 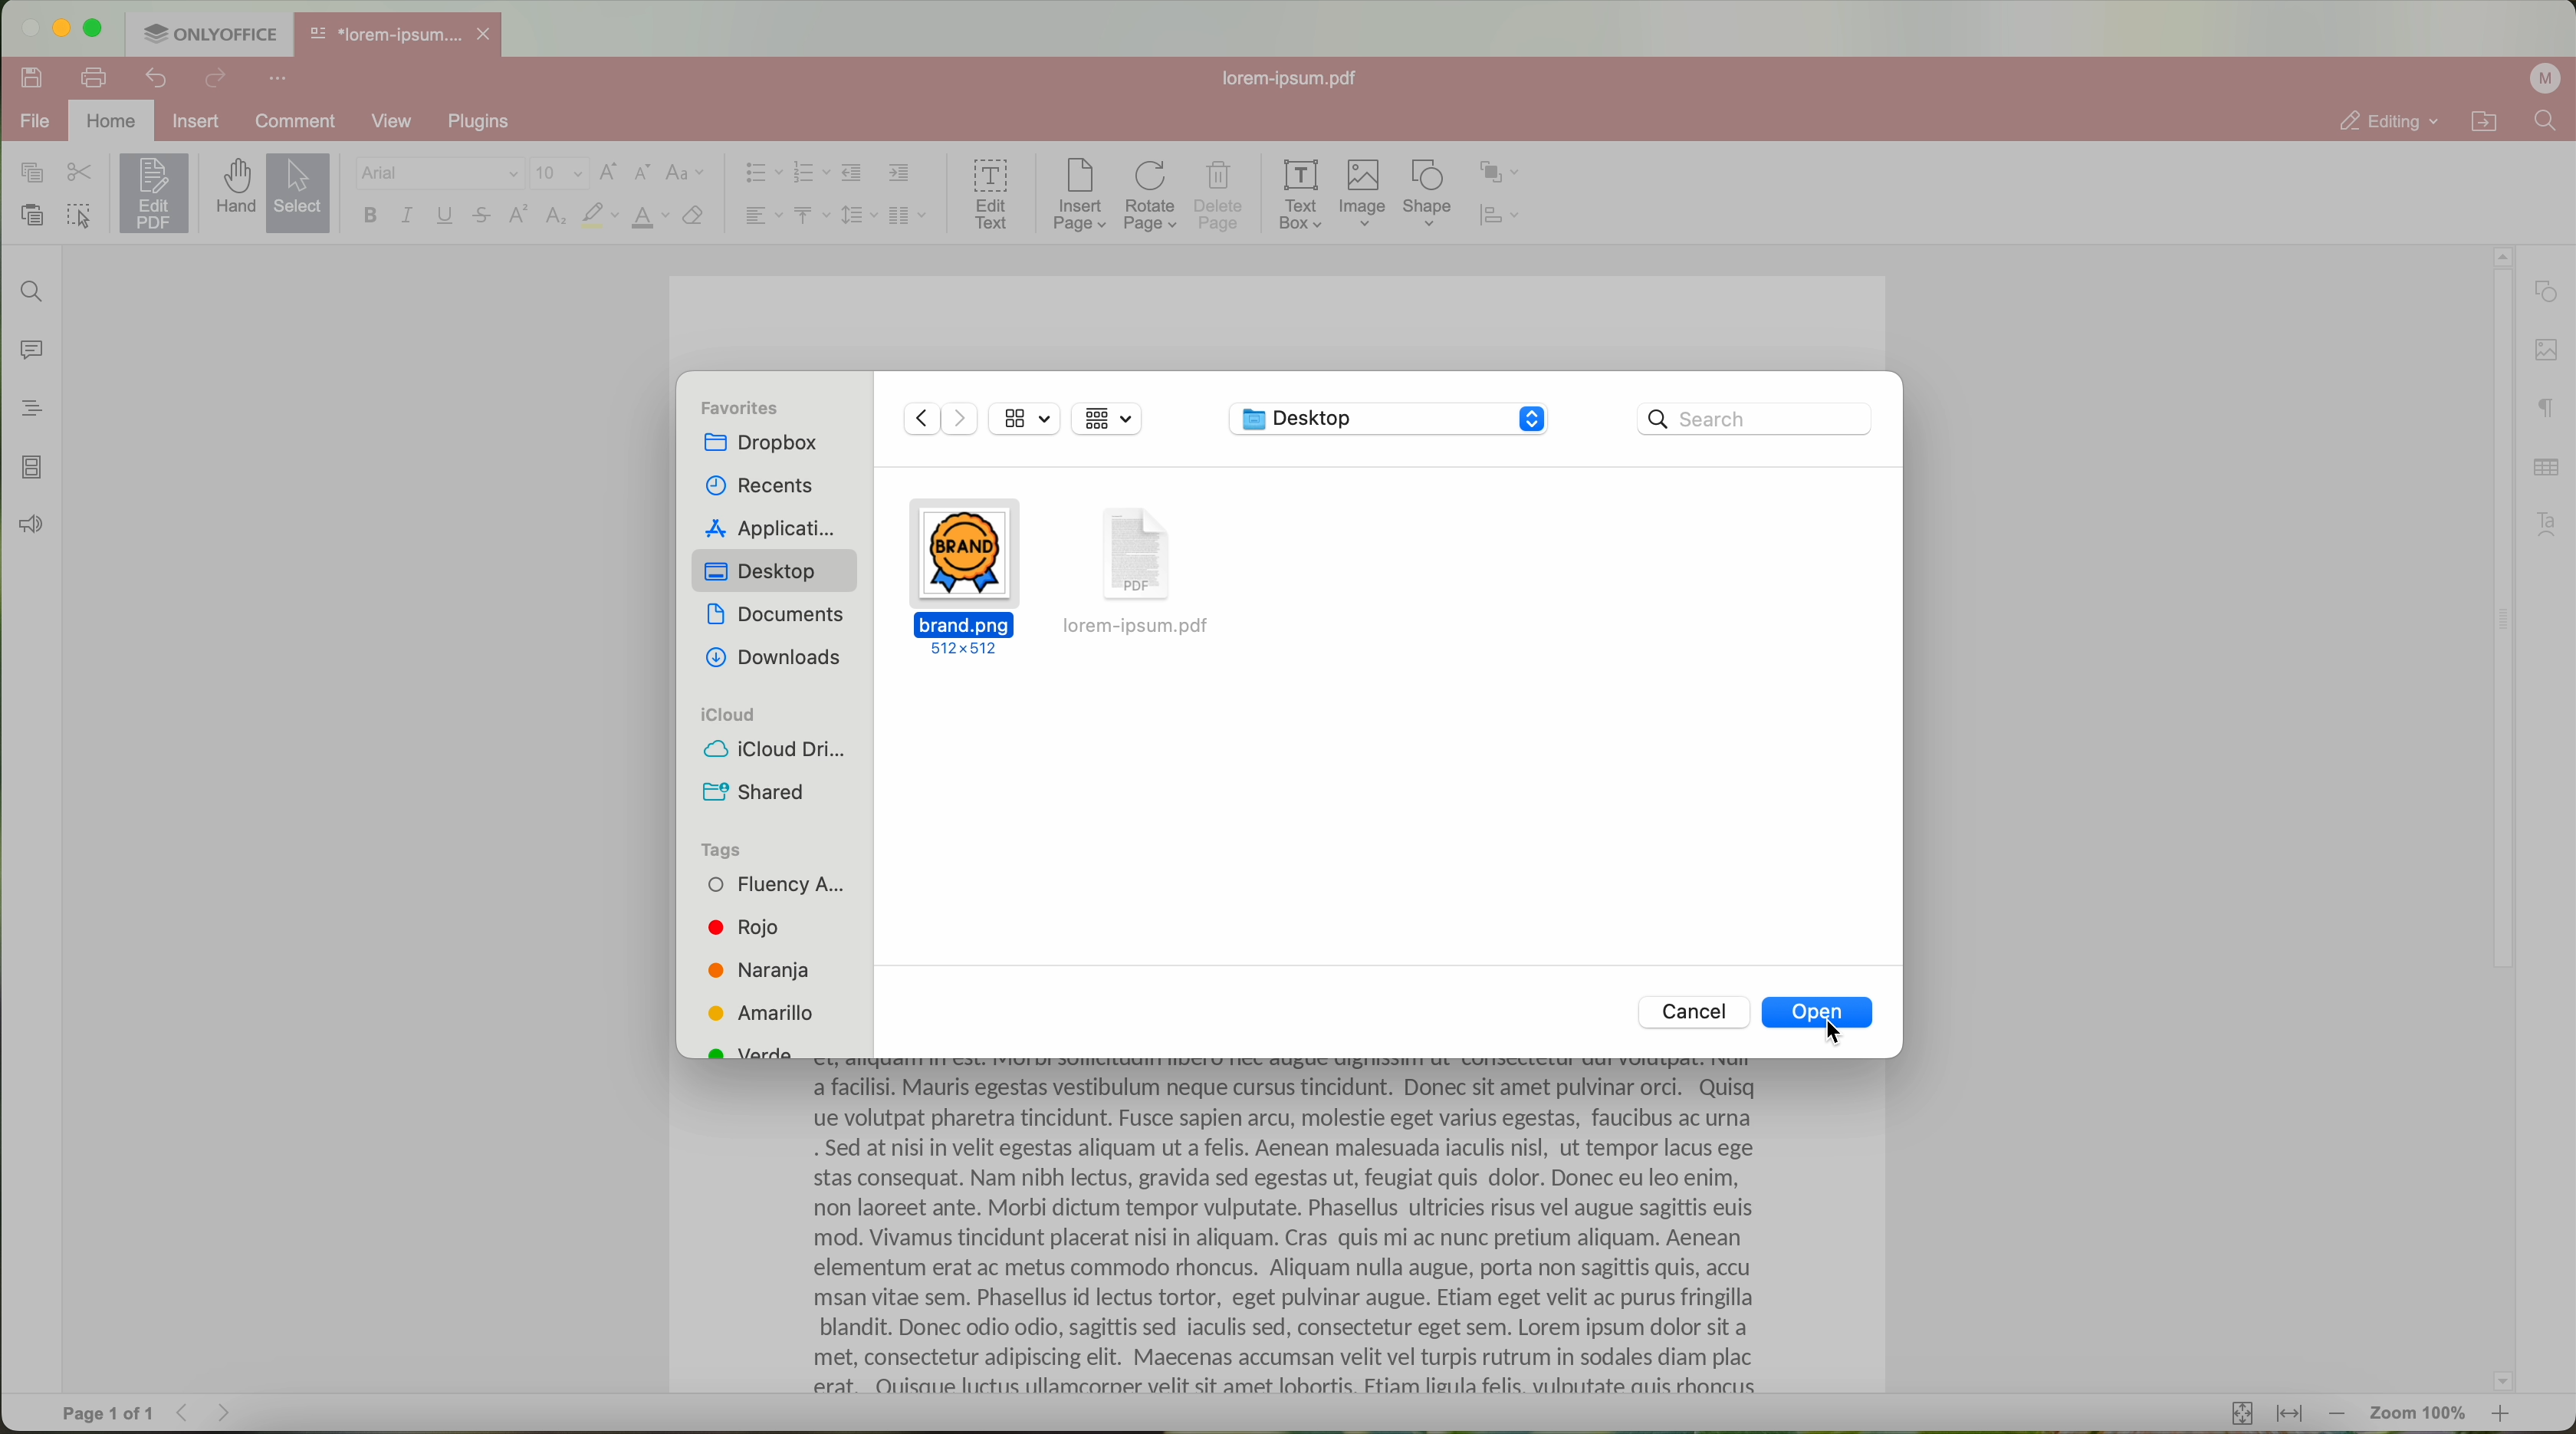 What do you see at coordinates (1138, 571) in the screenshot?
I see `lorem-ipsum.pdf` at bounding box center [1138, 571].